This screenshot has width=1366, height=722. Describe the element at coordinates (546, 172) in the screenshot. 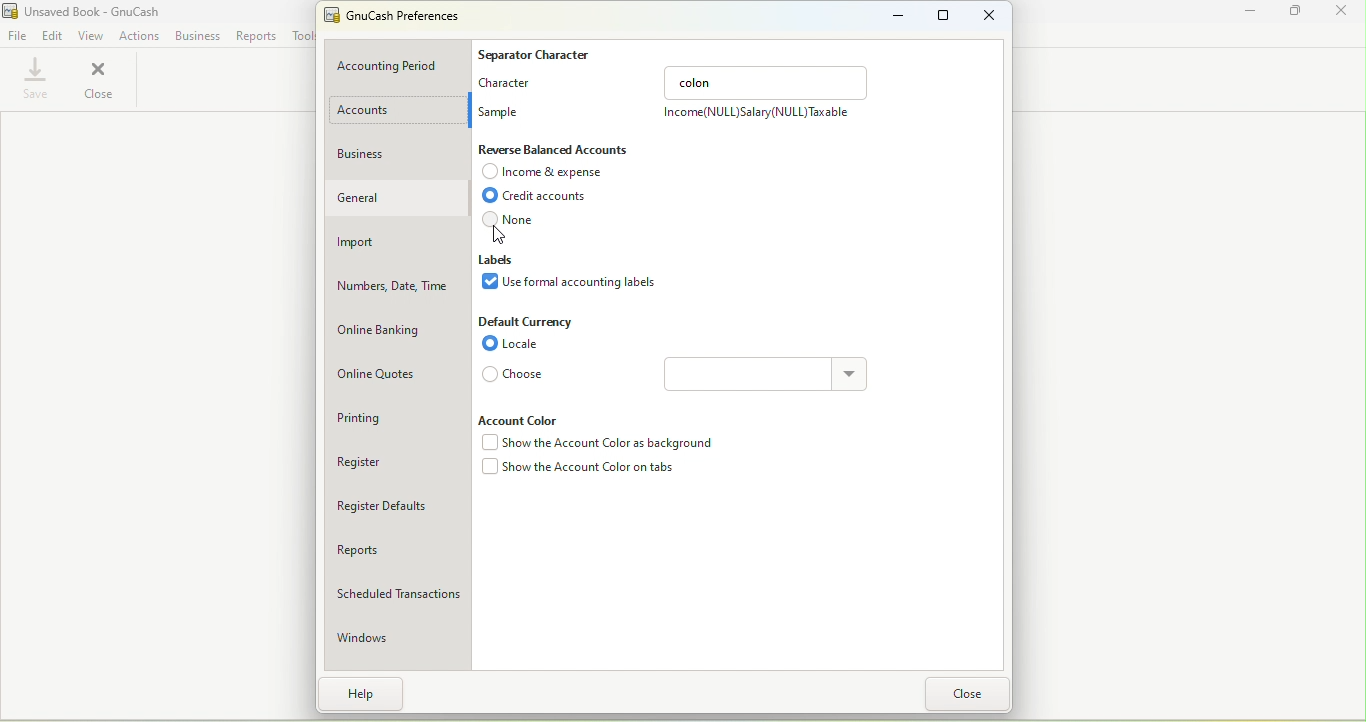

I see `Income and expense` at that location.